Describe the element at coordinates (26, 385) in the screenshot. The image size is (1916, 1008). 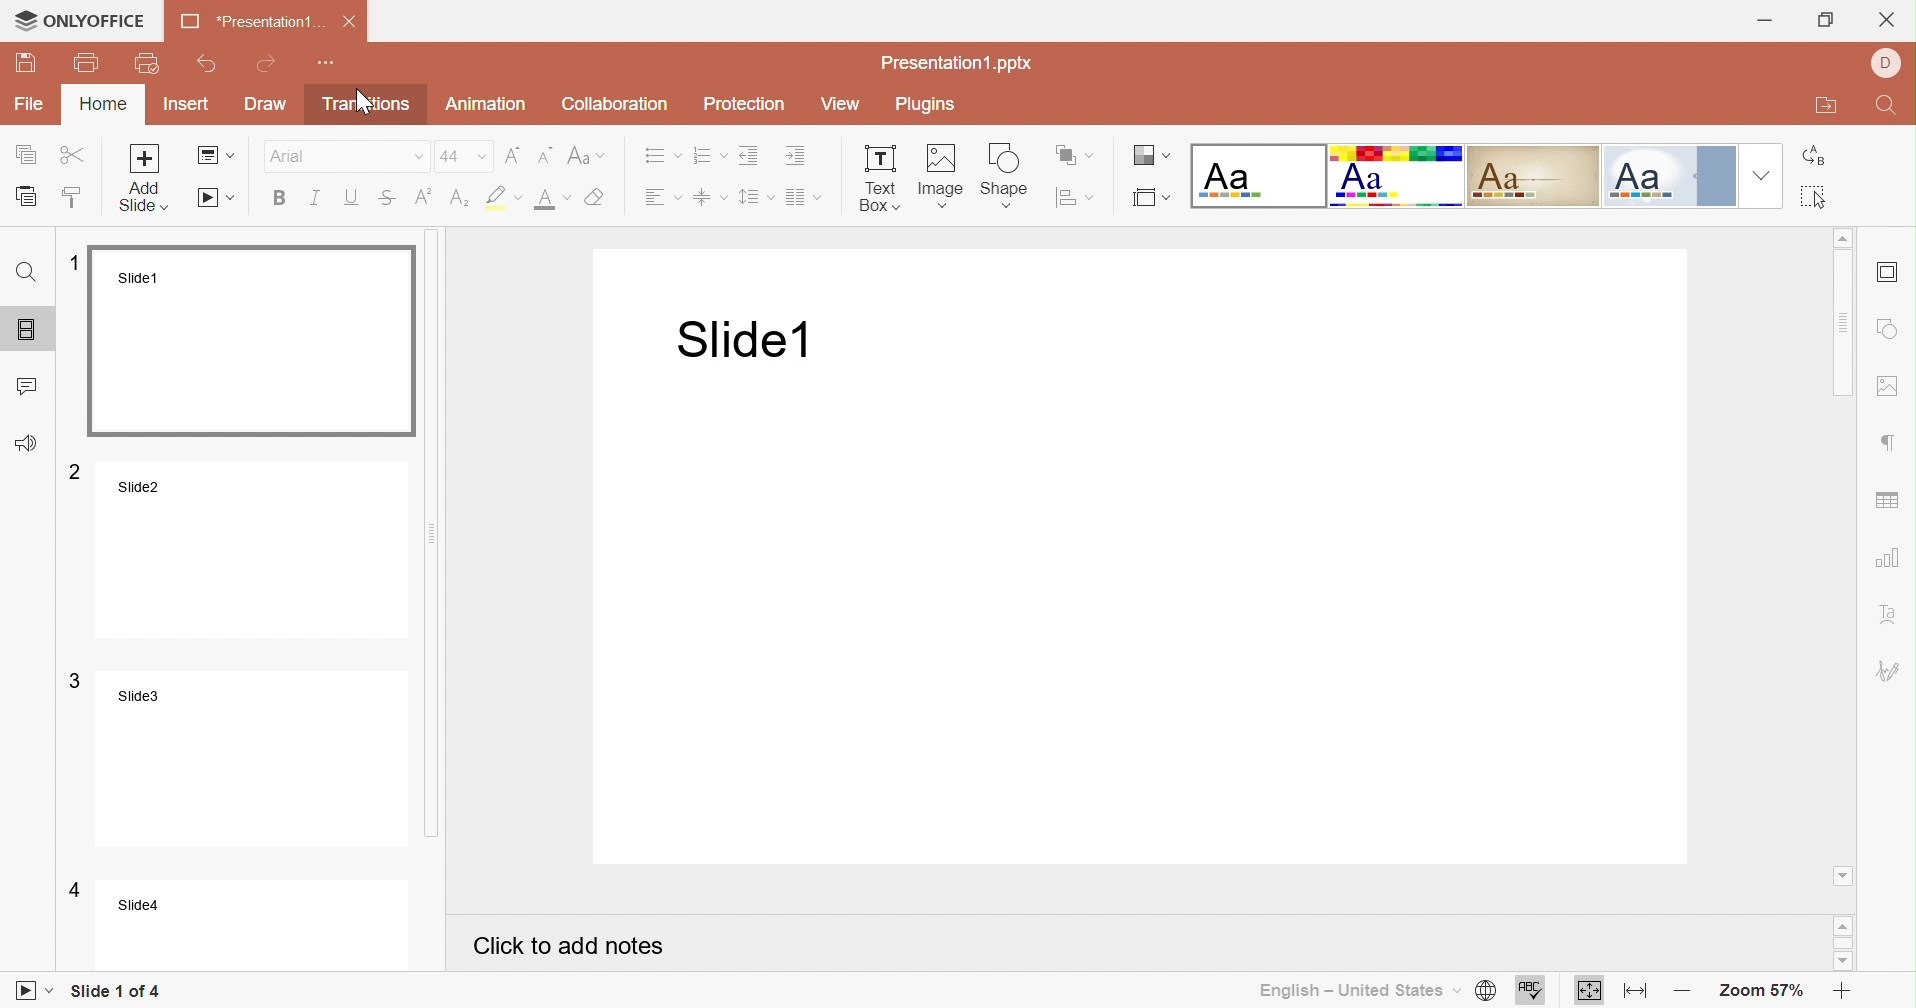
I see `Comments` at that location.